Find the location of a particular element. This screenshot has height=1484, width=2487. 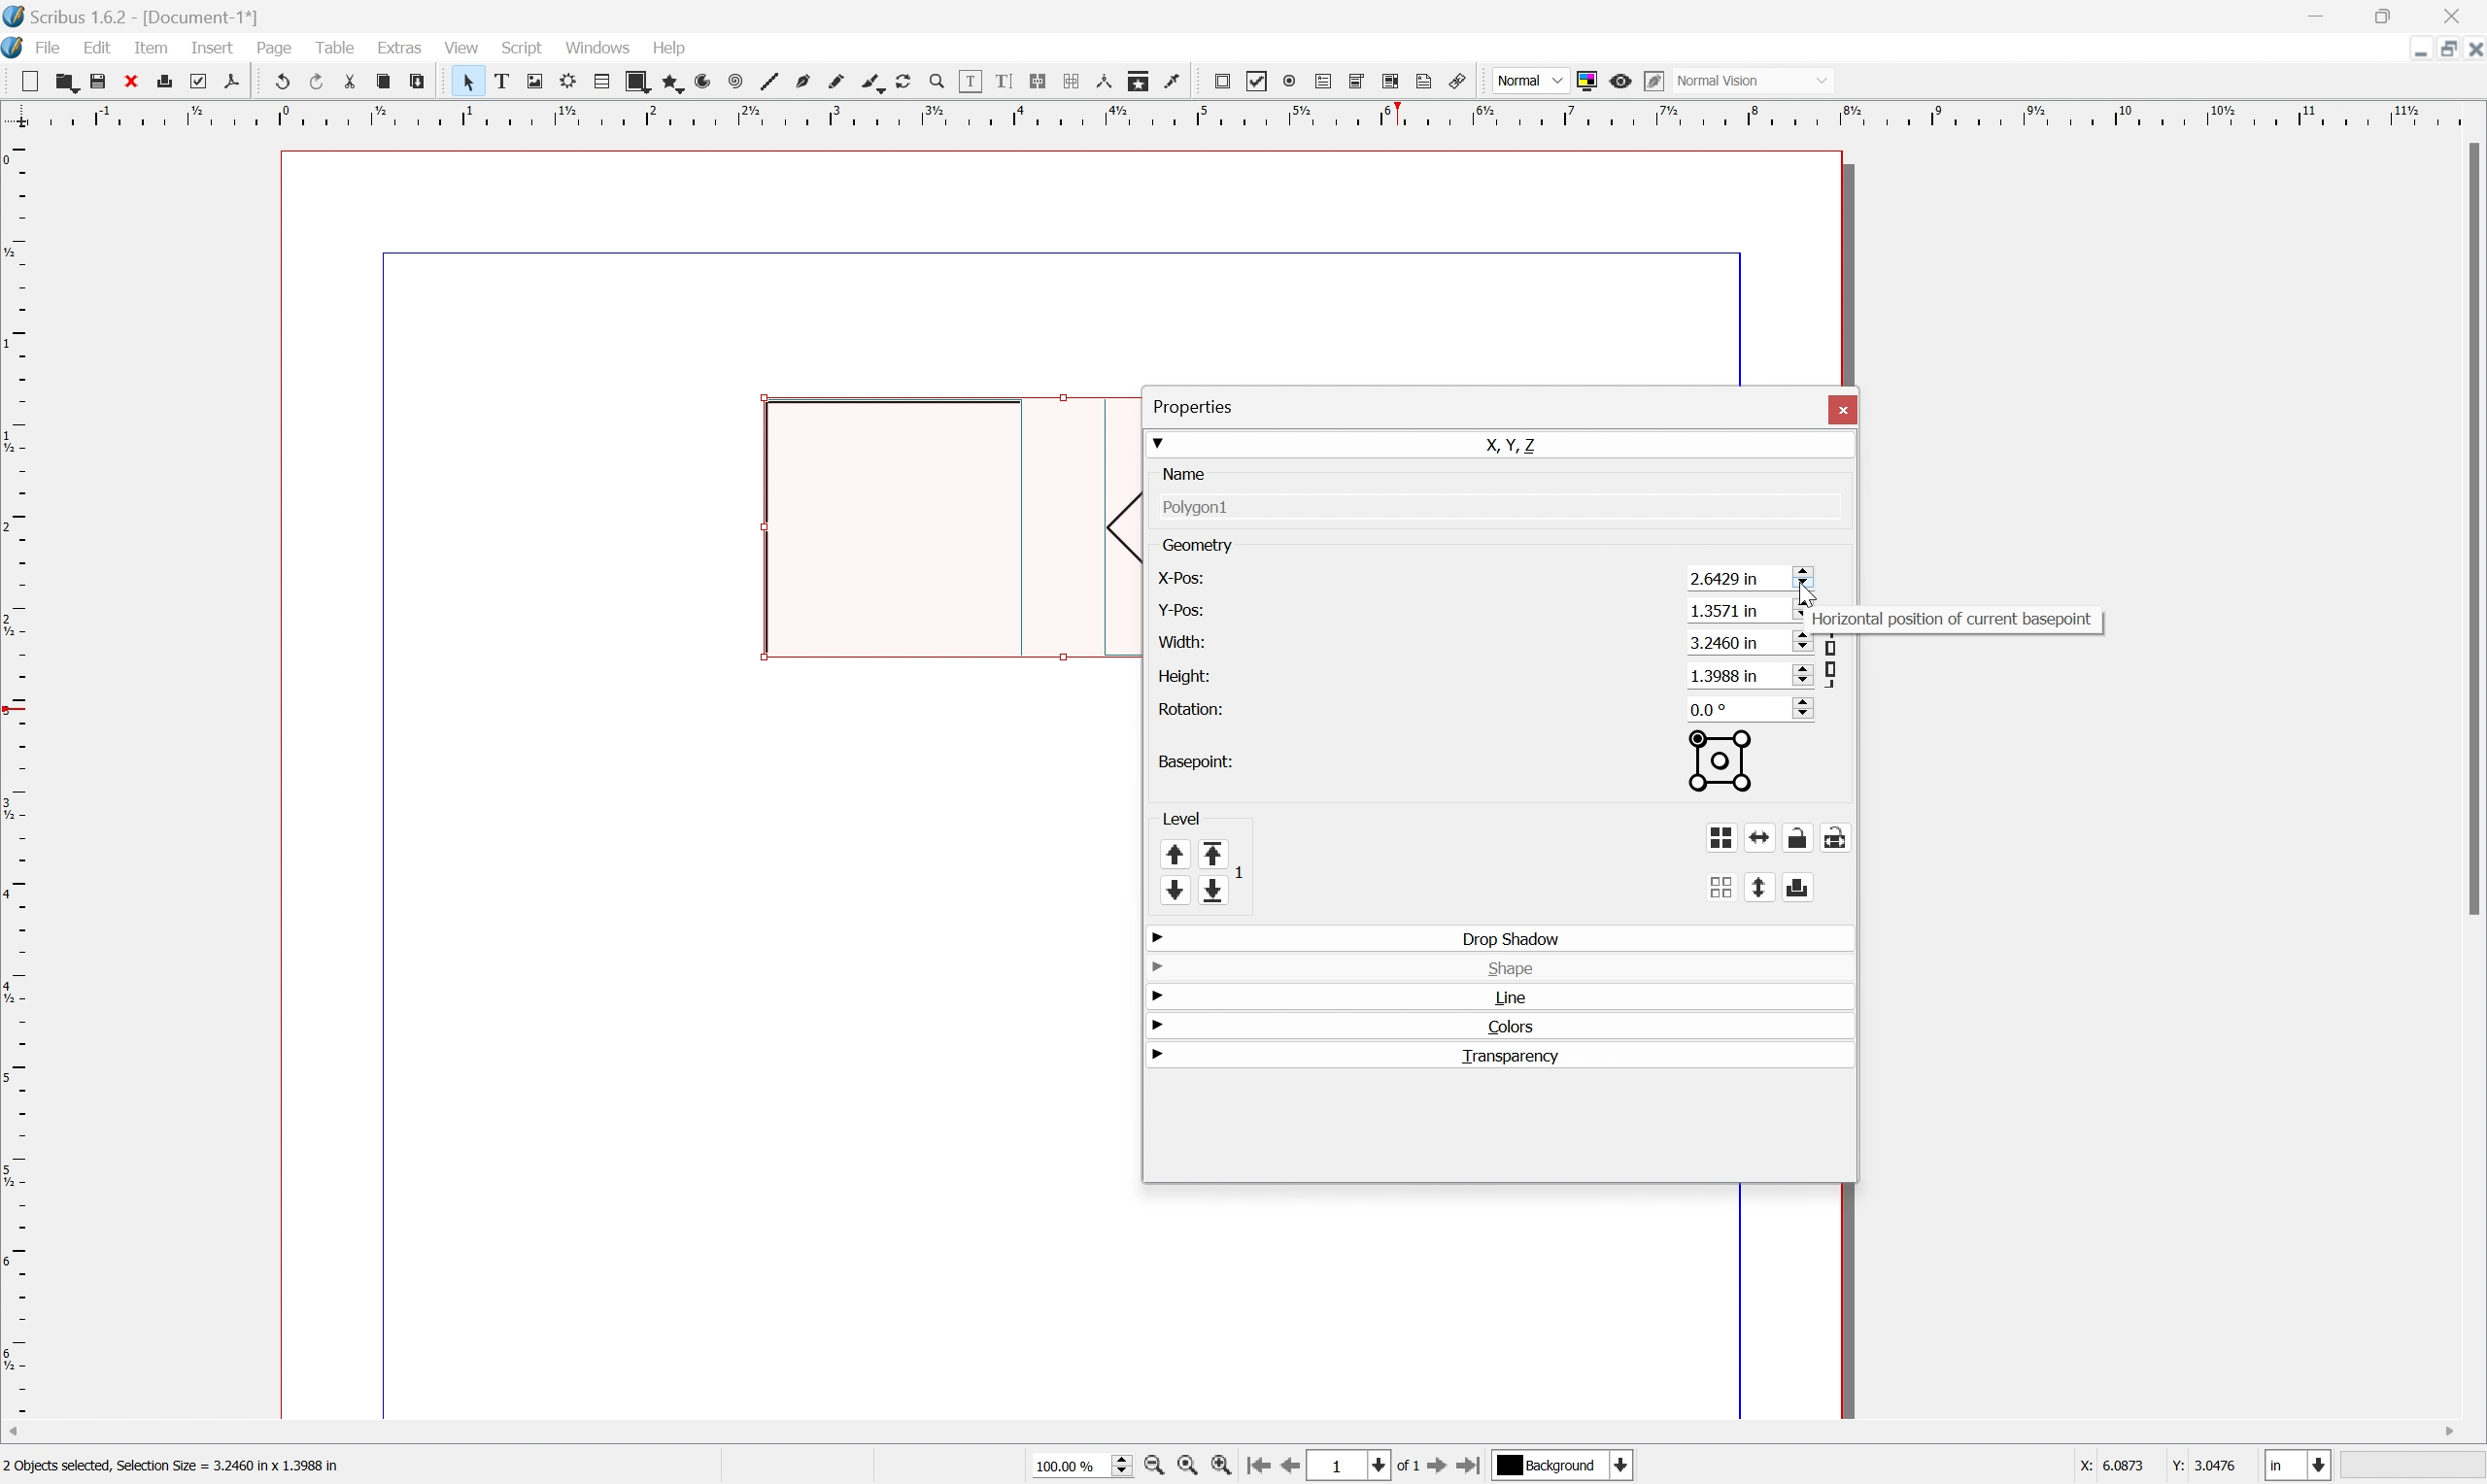

pdf radio box is located at coordinates (1286, 80).